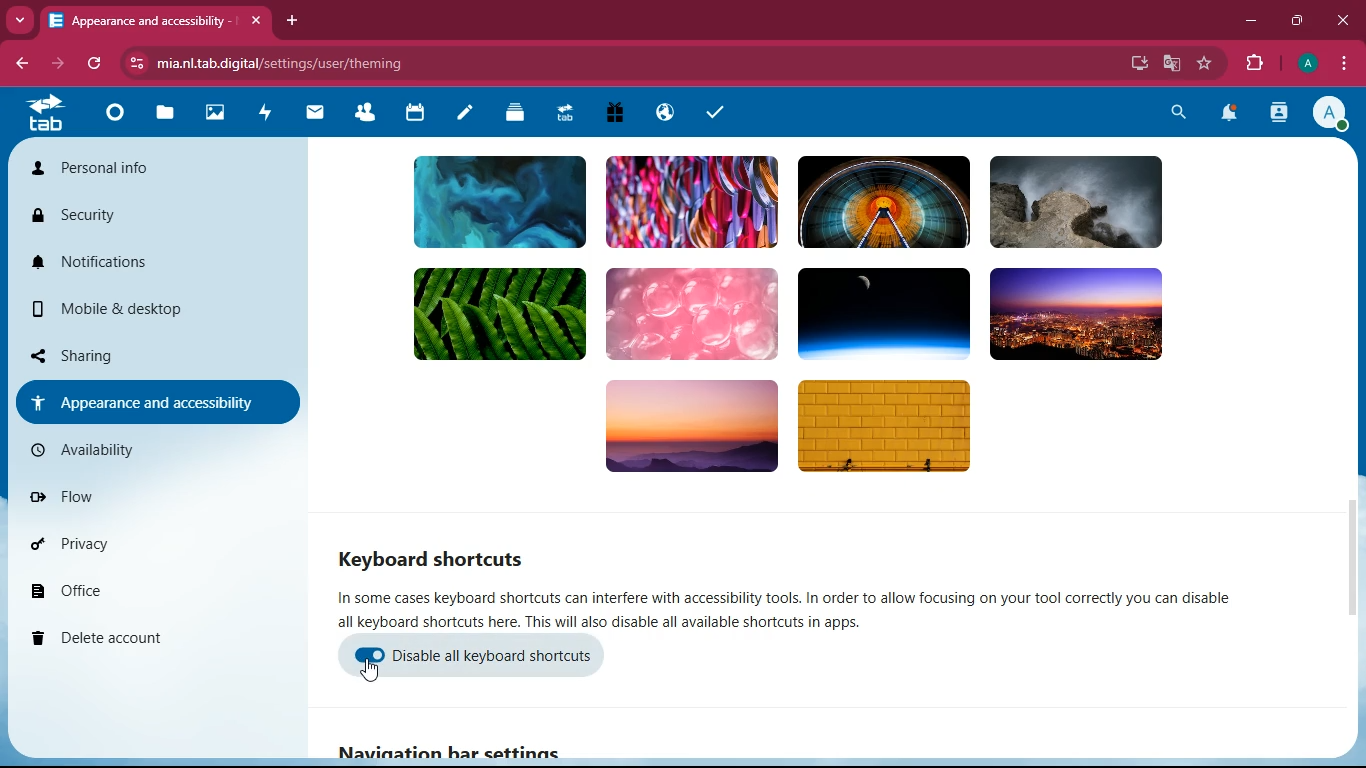 The width and height of the screenshot is (1366, 768). I want to click on description, so click(810, 609).